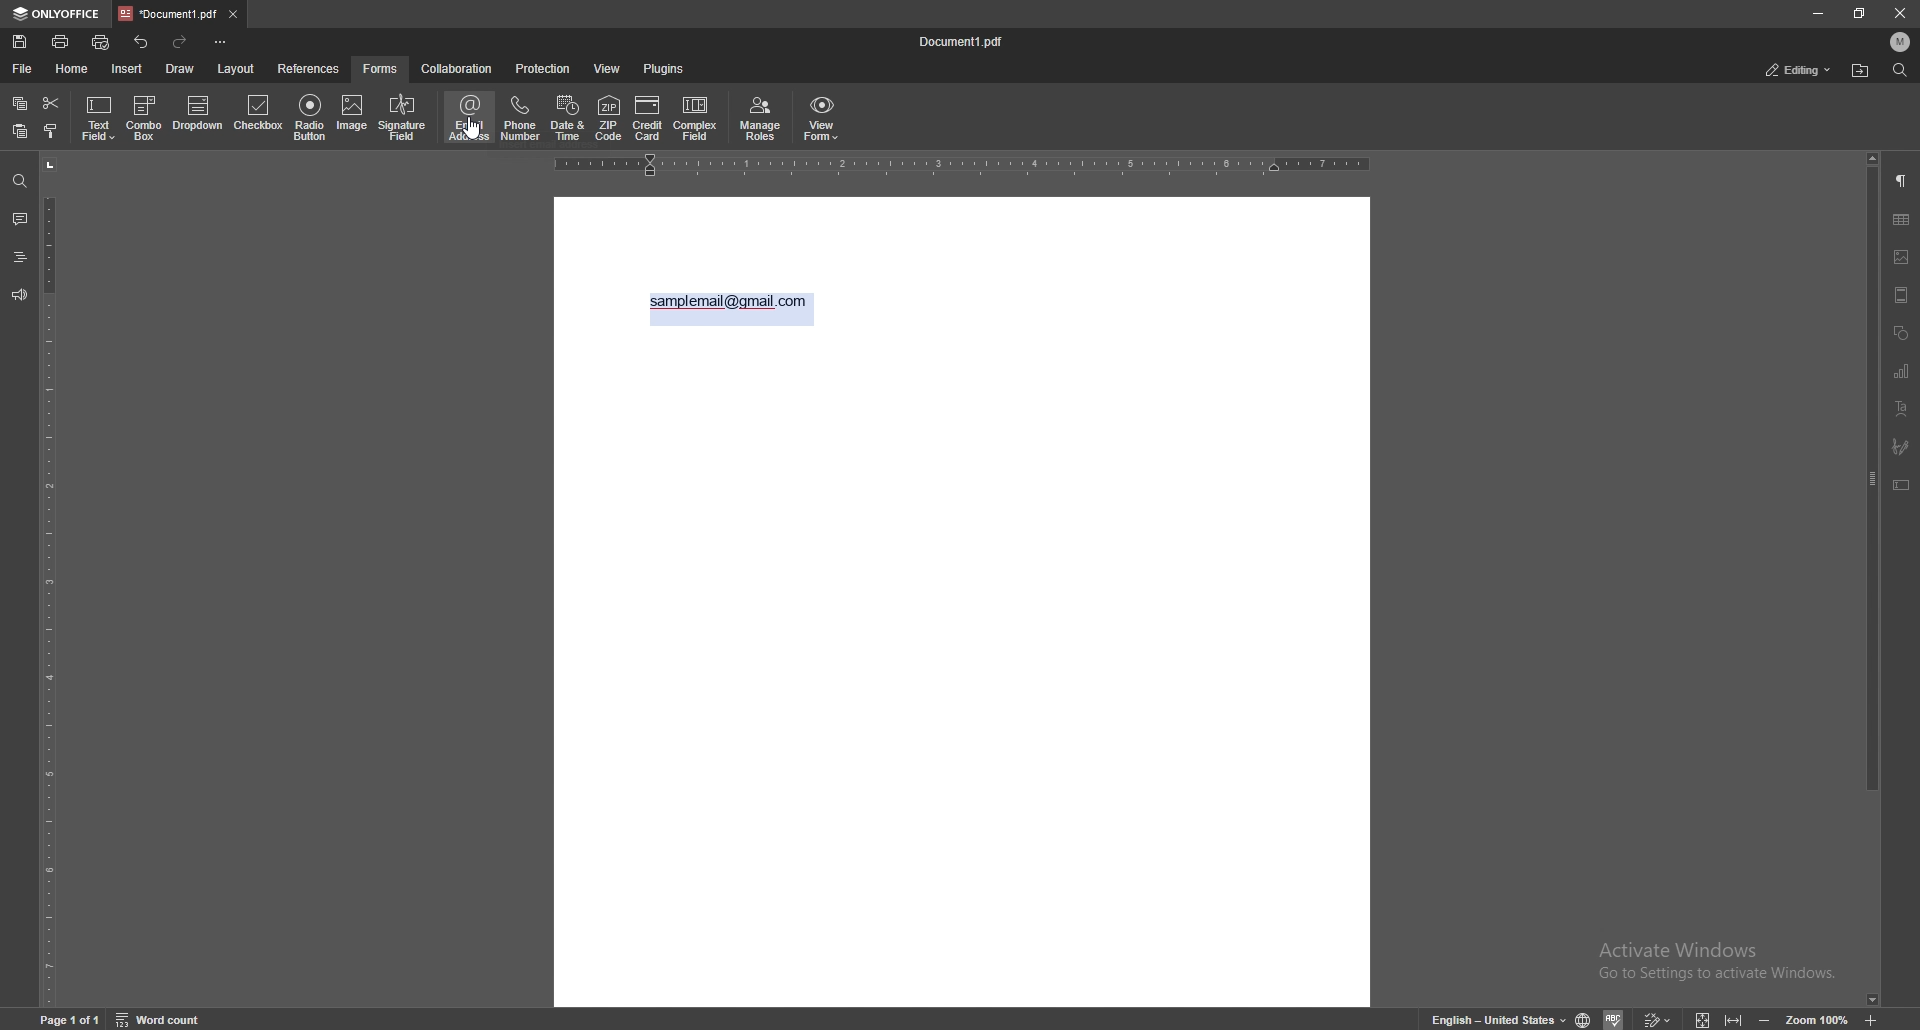 The height and width of the screenshot is (1030, 1920). What do you see at coordinates (1902, 179) in the screenshot?
I see `paragraph` at bounding box center [1902, 179].